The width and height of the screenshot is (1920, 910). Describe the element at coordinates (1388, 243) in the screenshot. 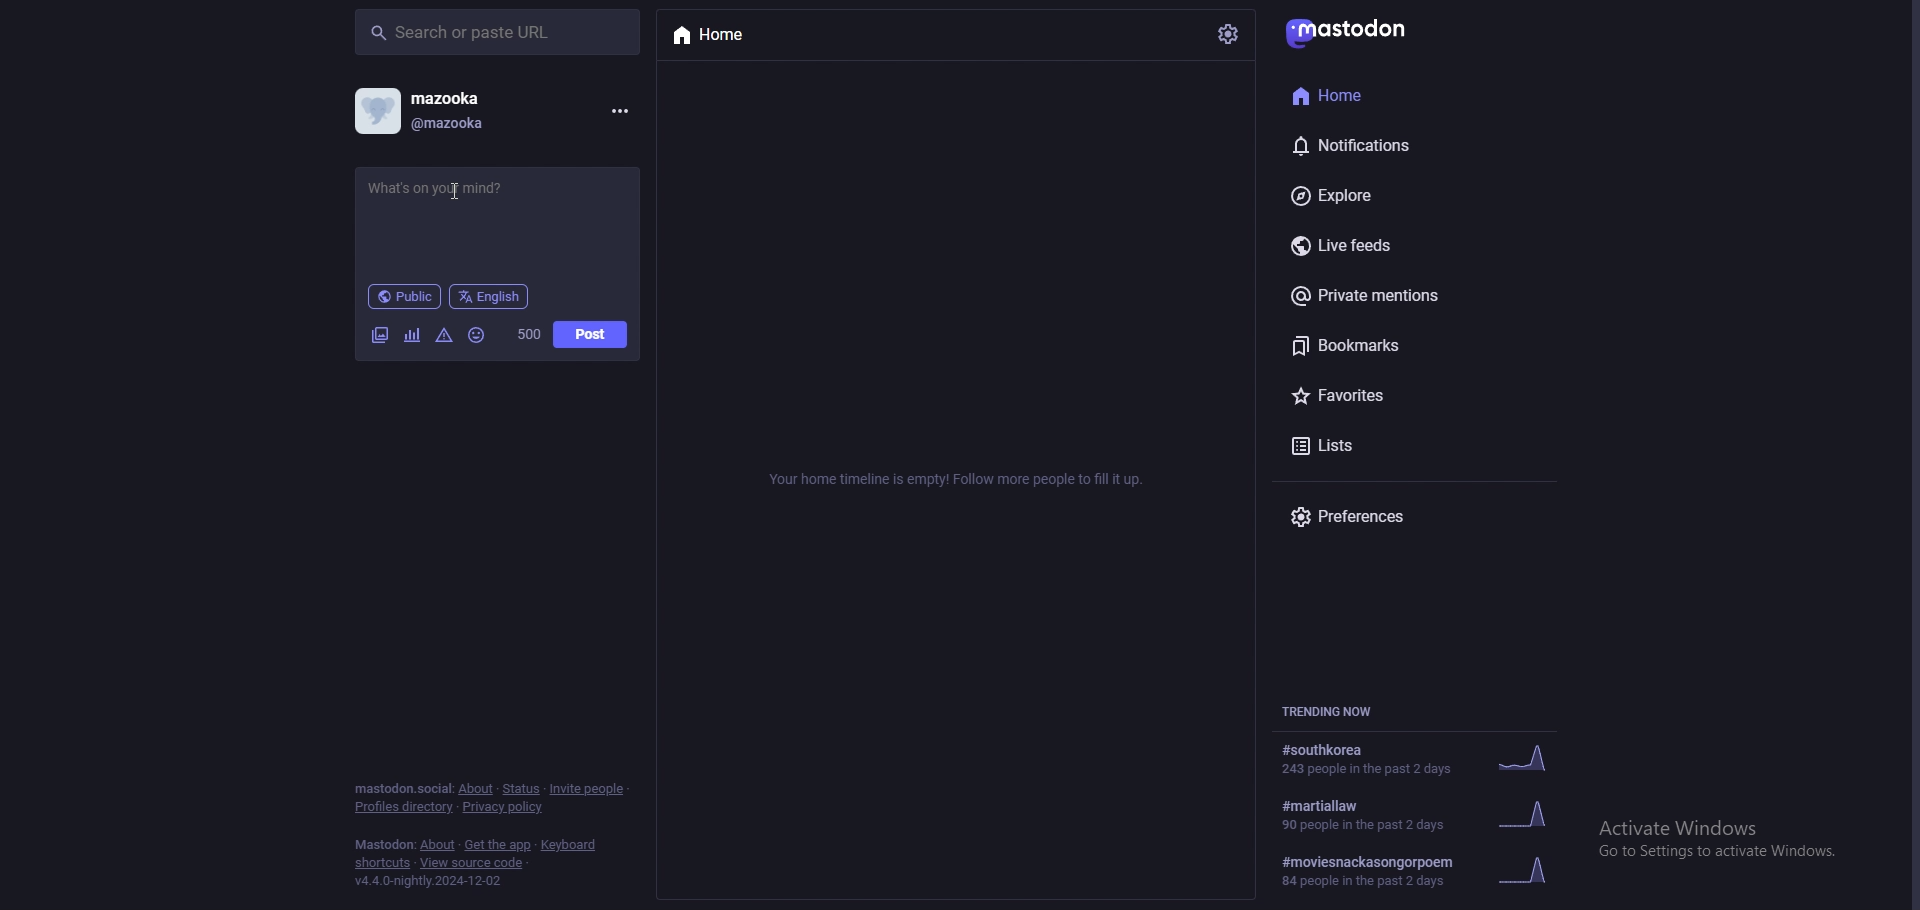

I see `live feeds` at that location.